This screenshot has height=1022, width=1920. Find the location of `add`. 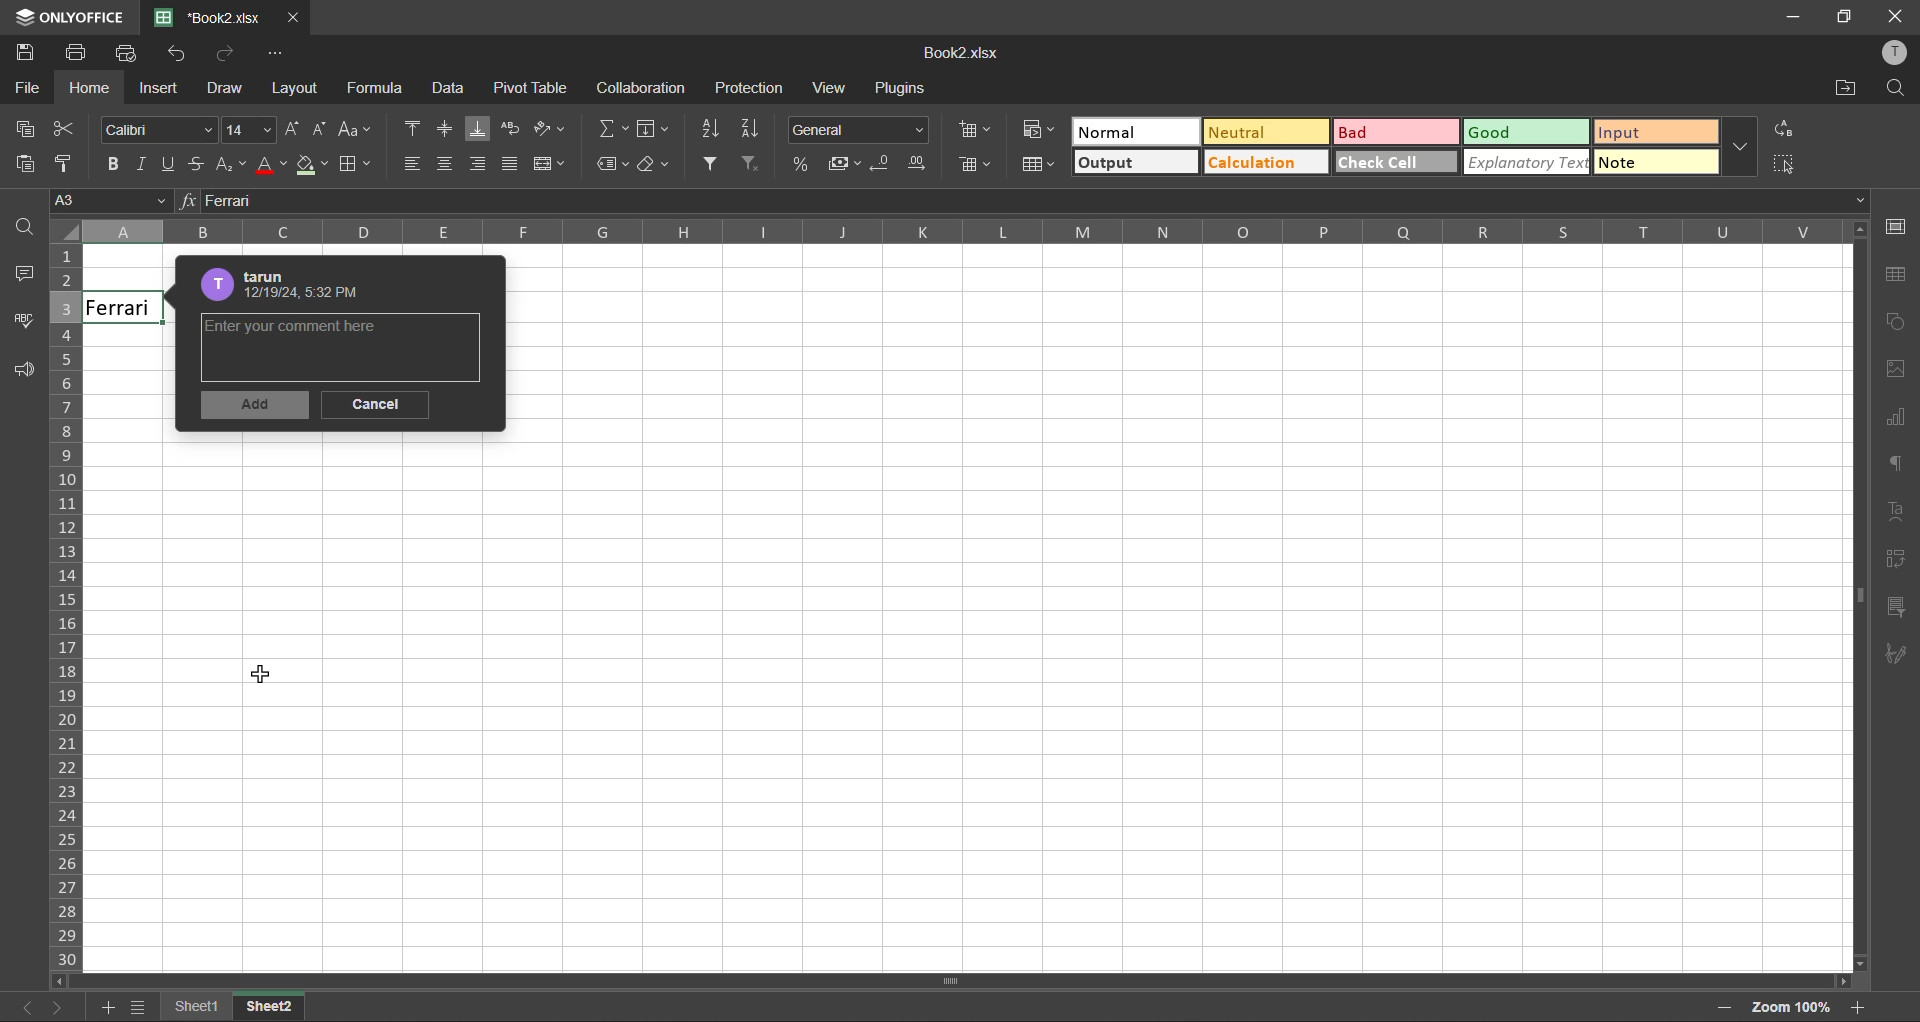

add is located at coordinates (257, 407).